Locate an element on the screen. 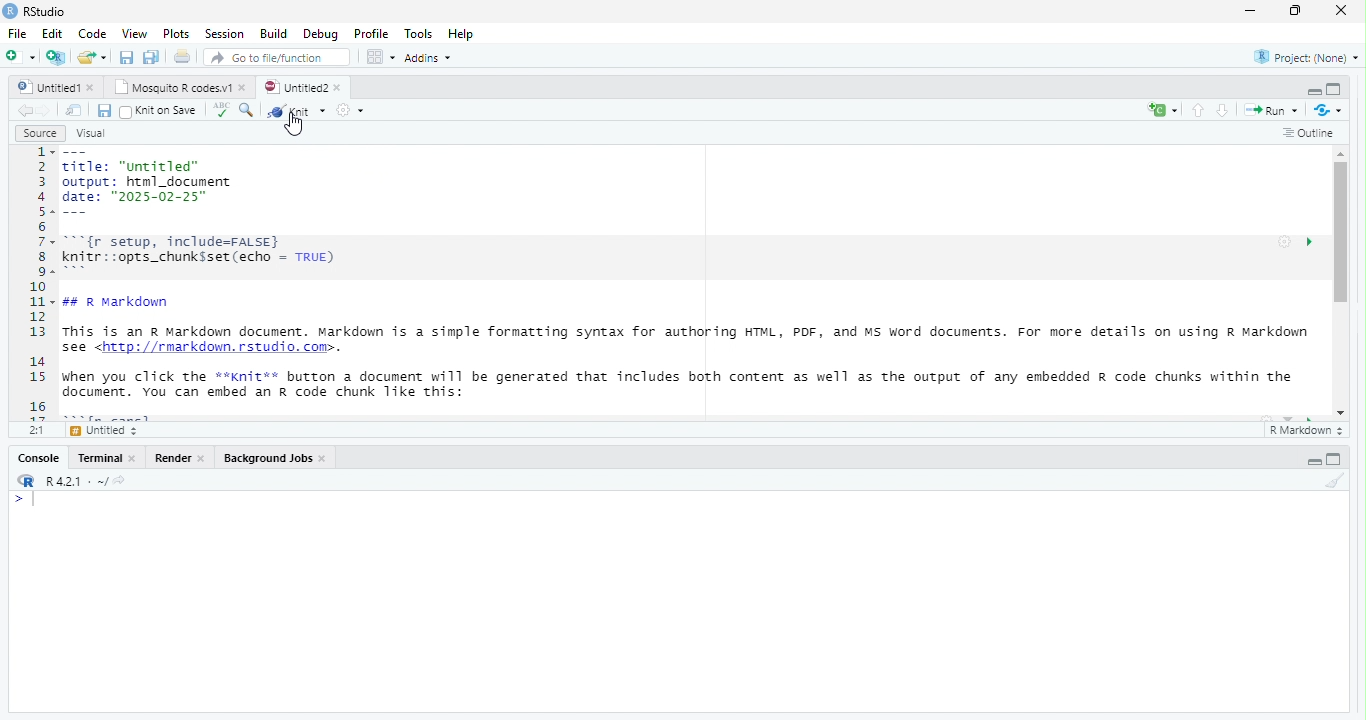 The height and width of the screenshot is (720, 1366). logo is located at coordinates (11, 10).